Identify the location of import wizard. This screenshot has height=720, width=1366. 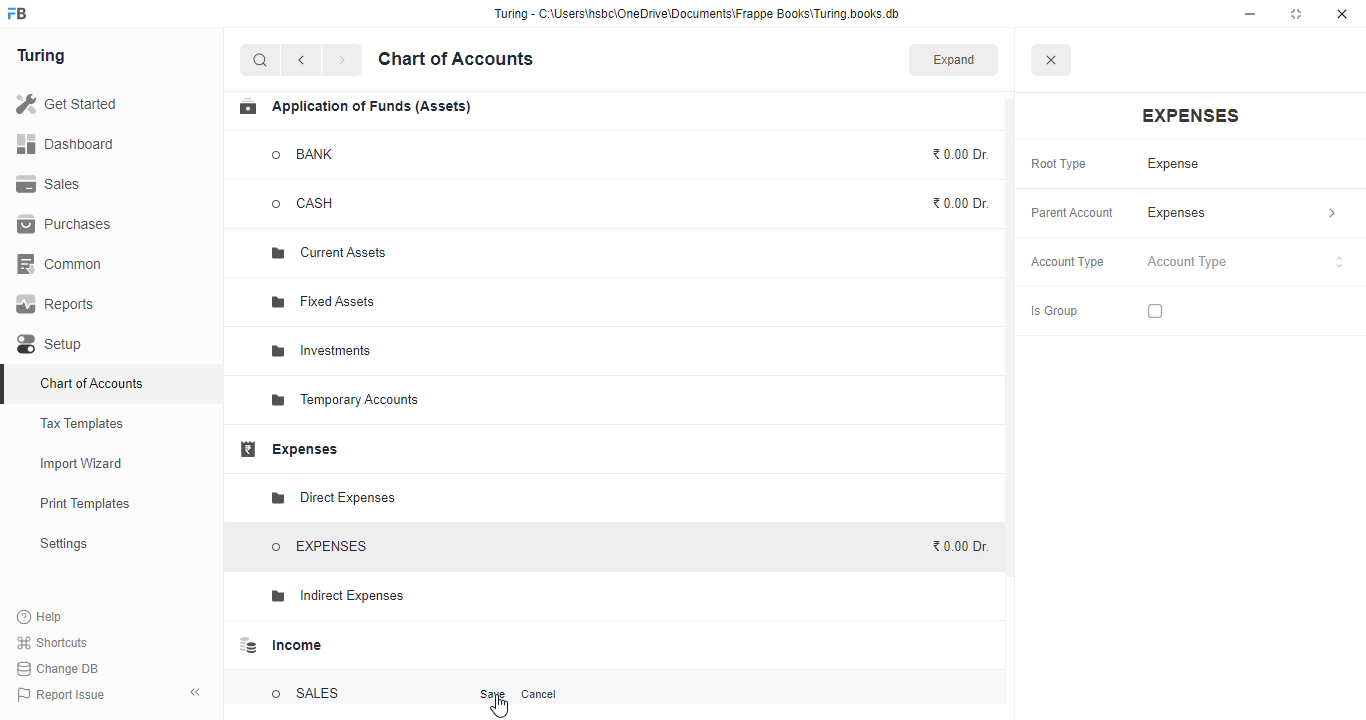
(82, 464).